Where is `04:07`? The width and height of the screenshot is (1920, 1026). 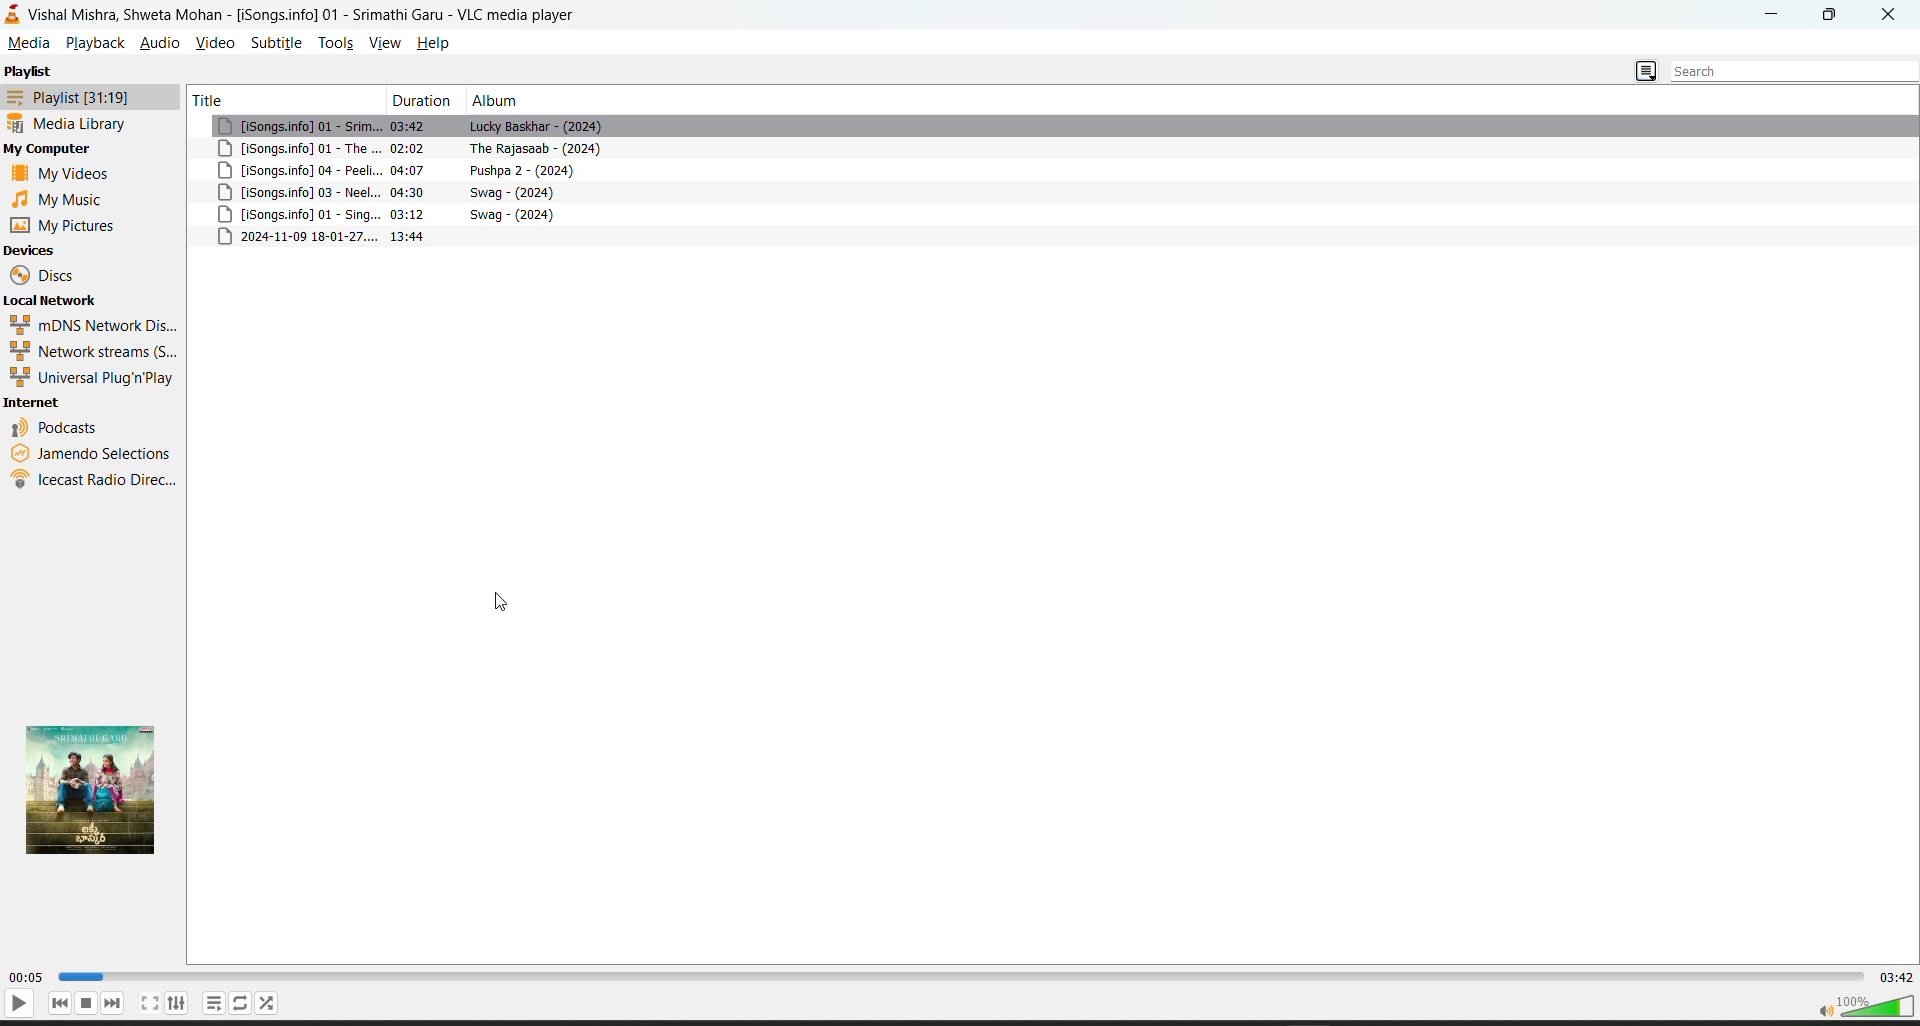
04:07 is located at coordinates (413, 170).